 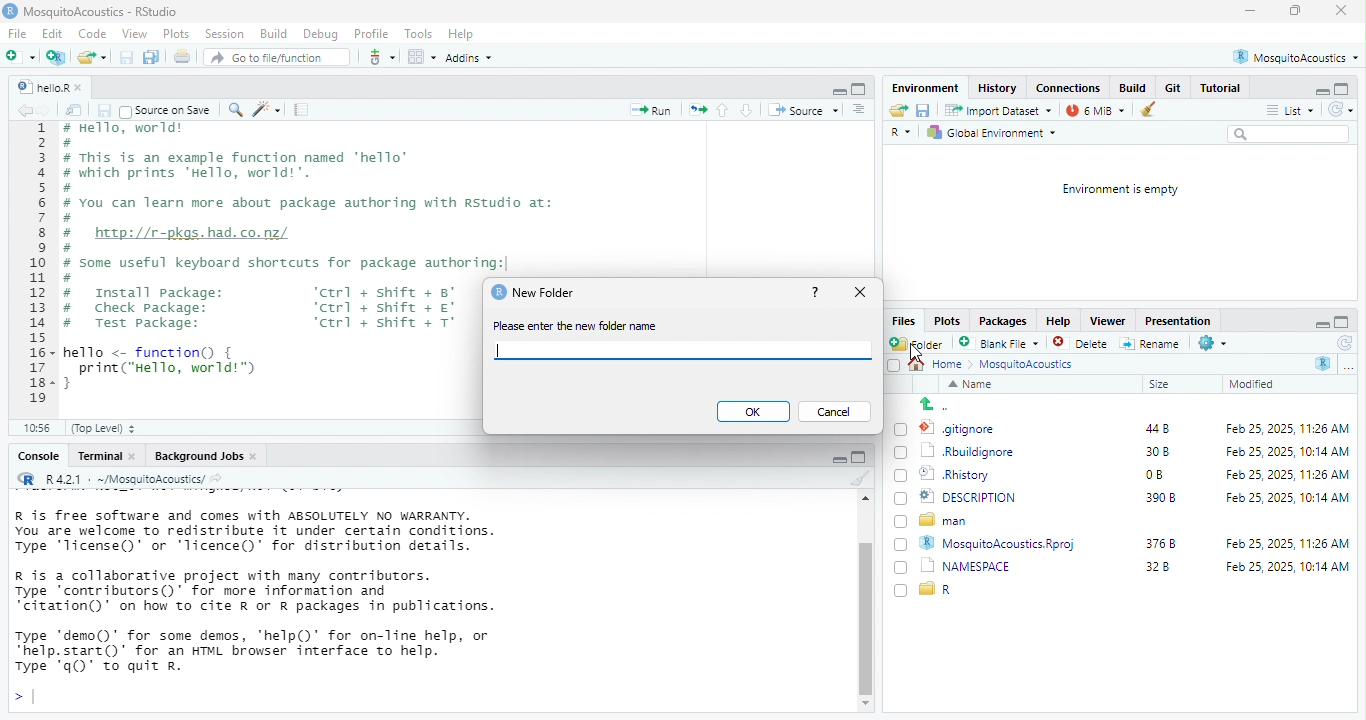 I want to click on modified, so click(x=1257, y=384).